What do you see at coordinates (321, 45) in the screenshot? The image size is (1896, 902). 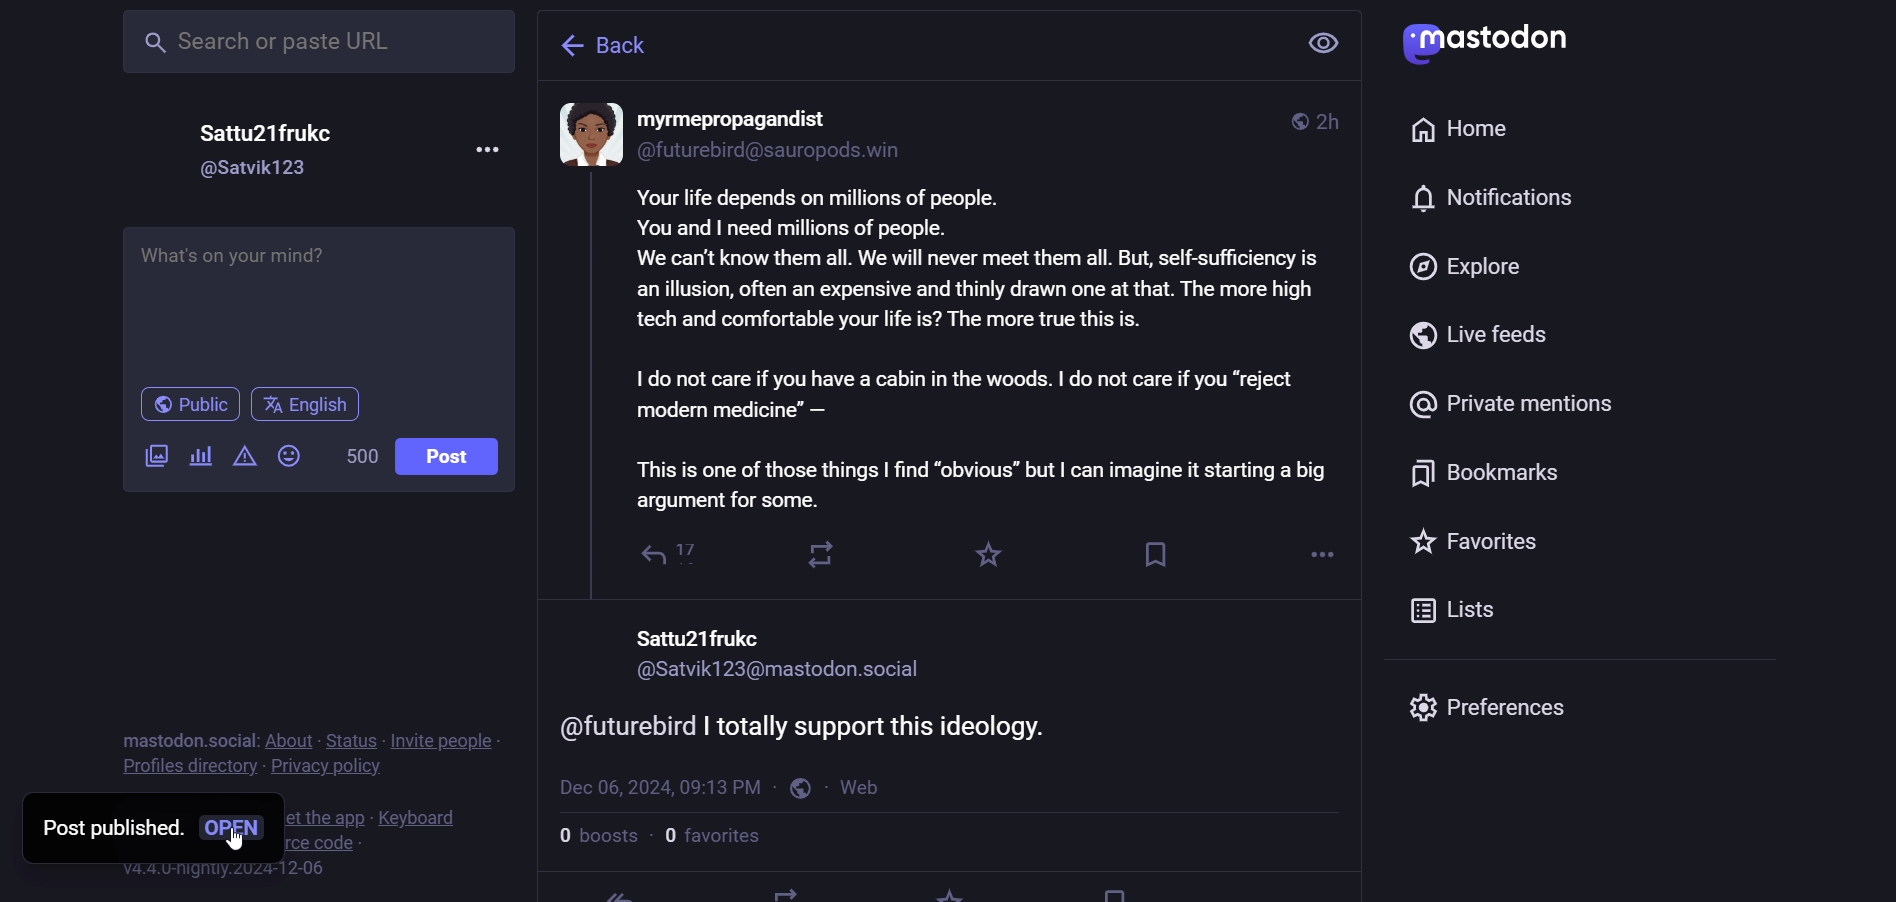 I see `search` at bounding box center [321, 45].